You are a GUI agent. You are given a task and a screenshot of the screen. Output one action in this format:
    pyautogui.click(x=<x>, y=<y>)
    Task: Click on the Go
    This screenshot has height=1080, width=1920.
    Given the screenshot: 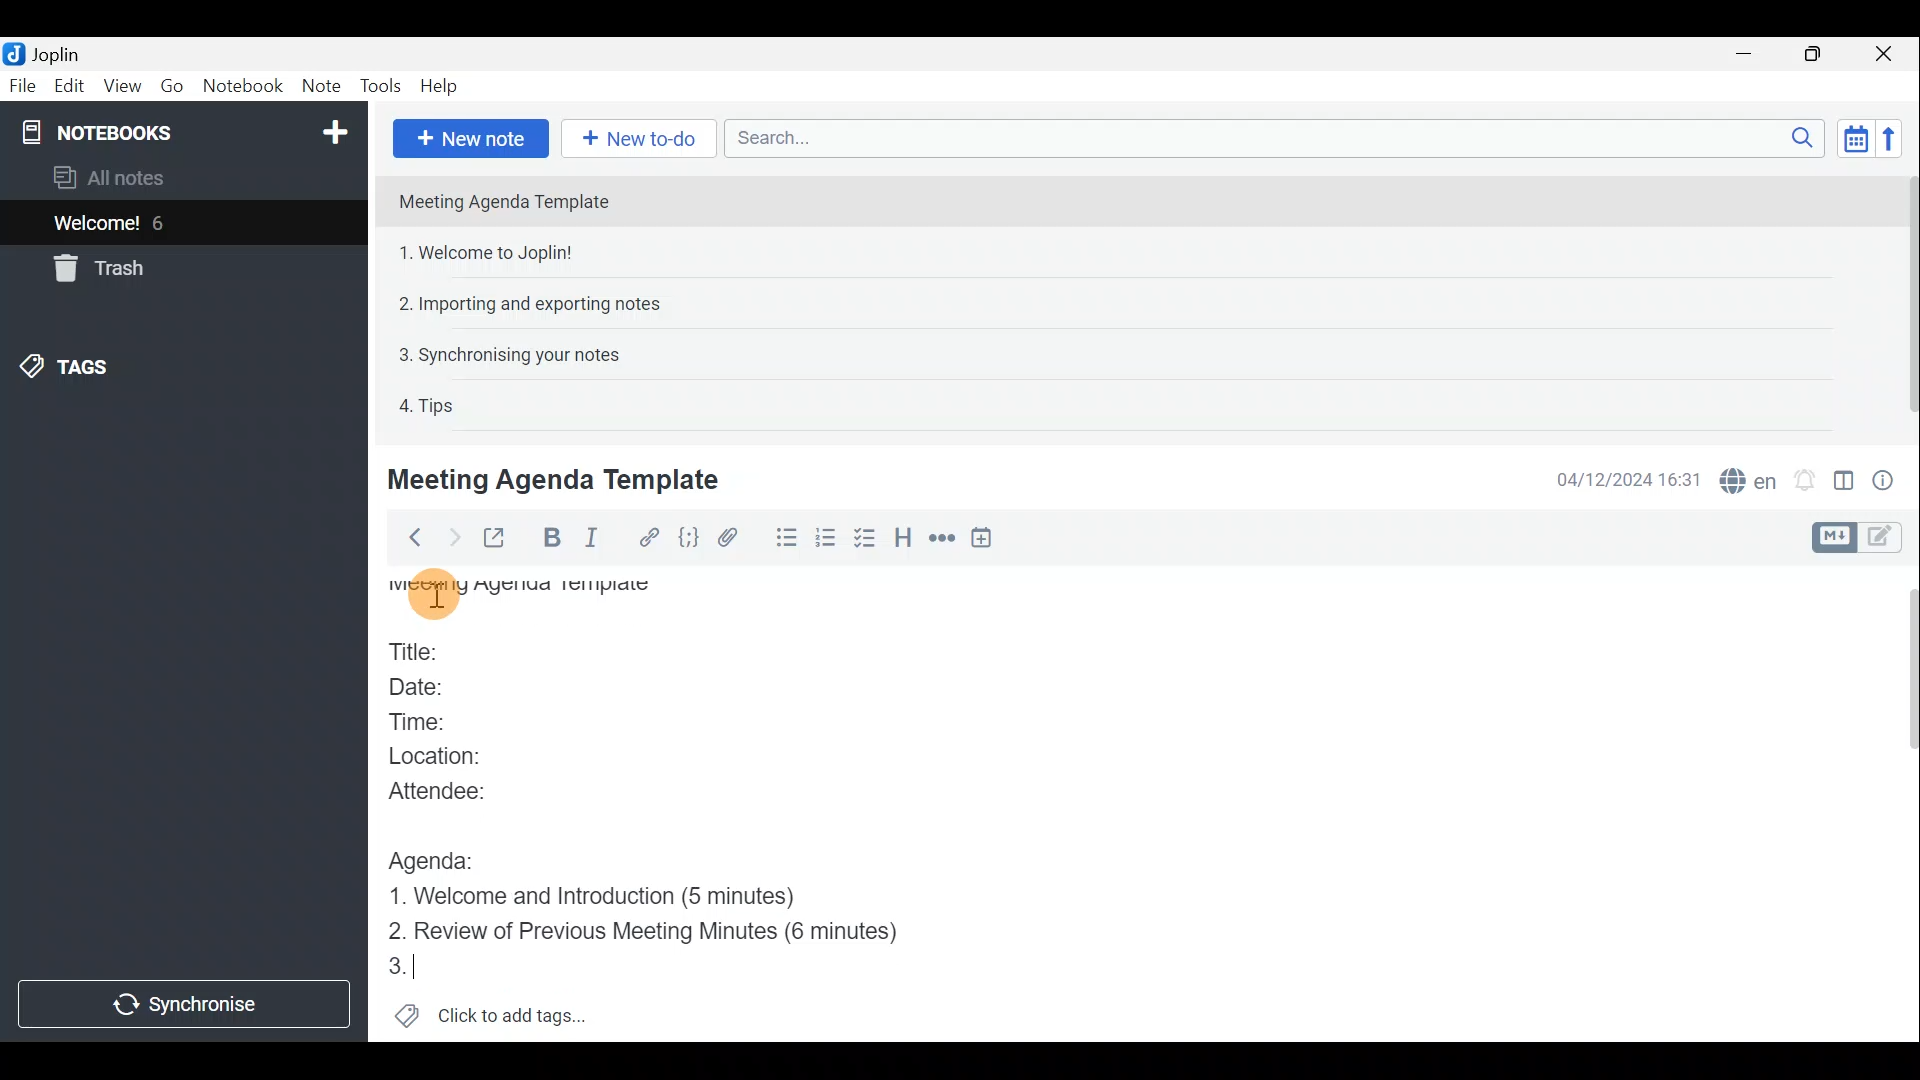 What is the action you would take?
    pyautogui.click(x=171, y=85)
    